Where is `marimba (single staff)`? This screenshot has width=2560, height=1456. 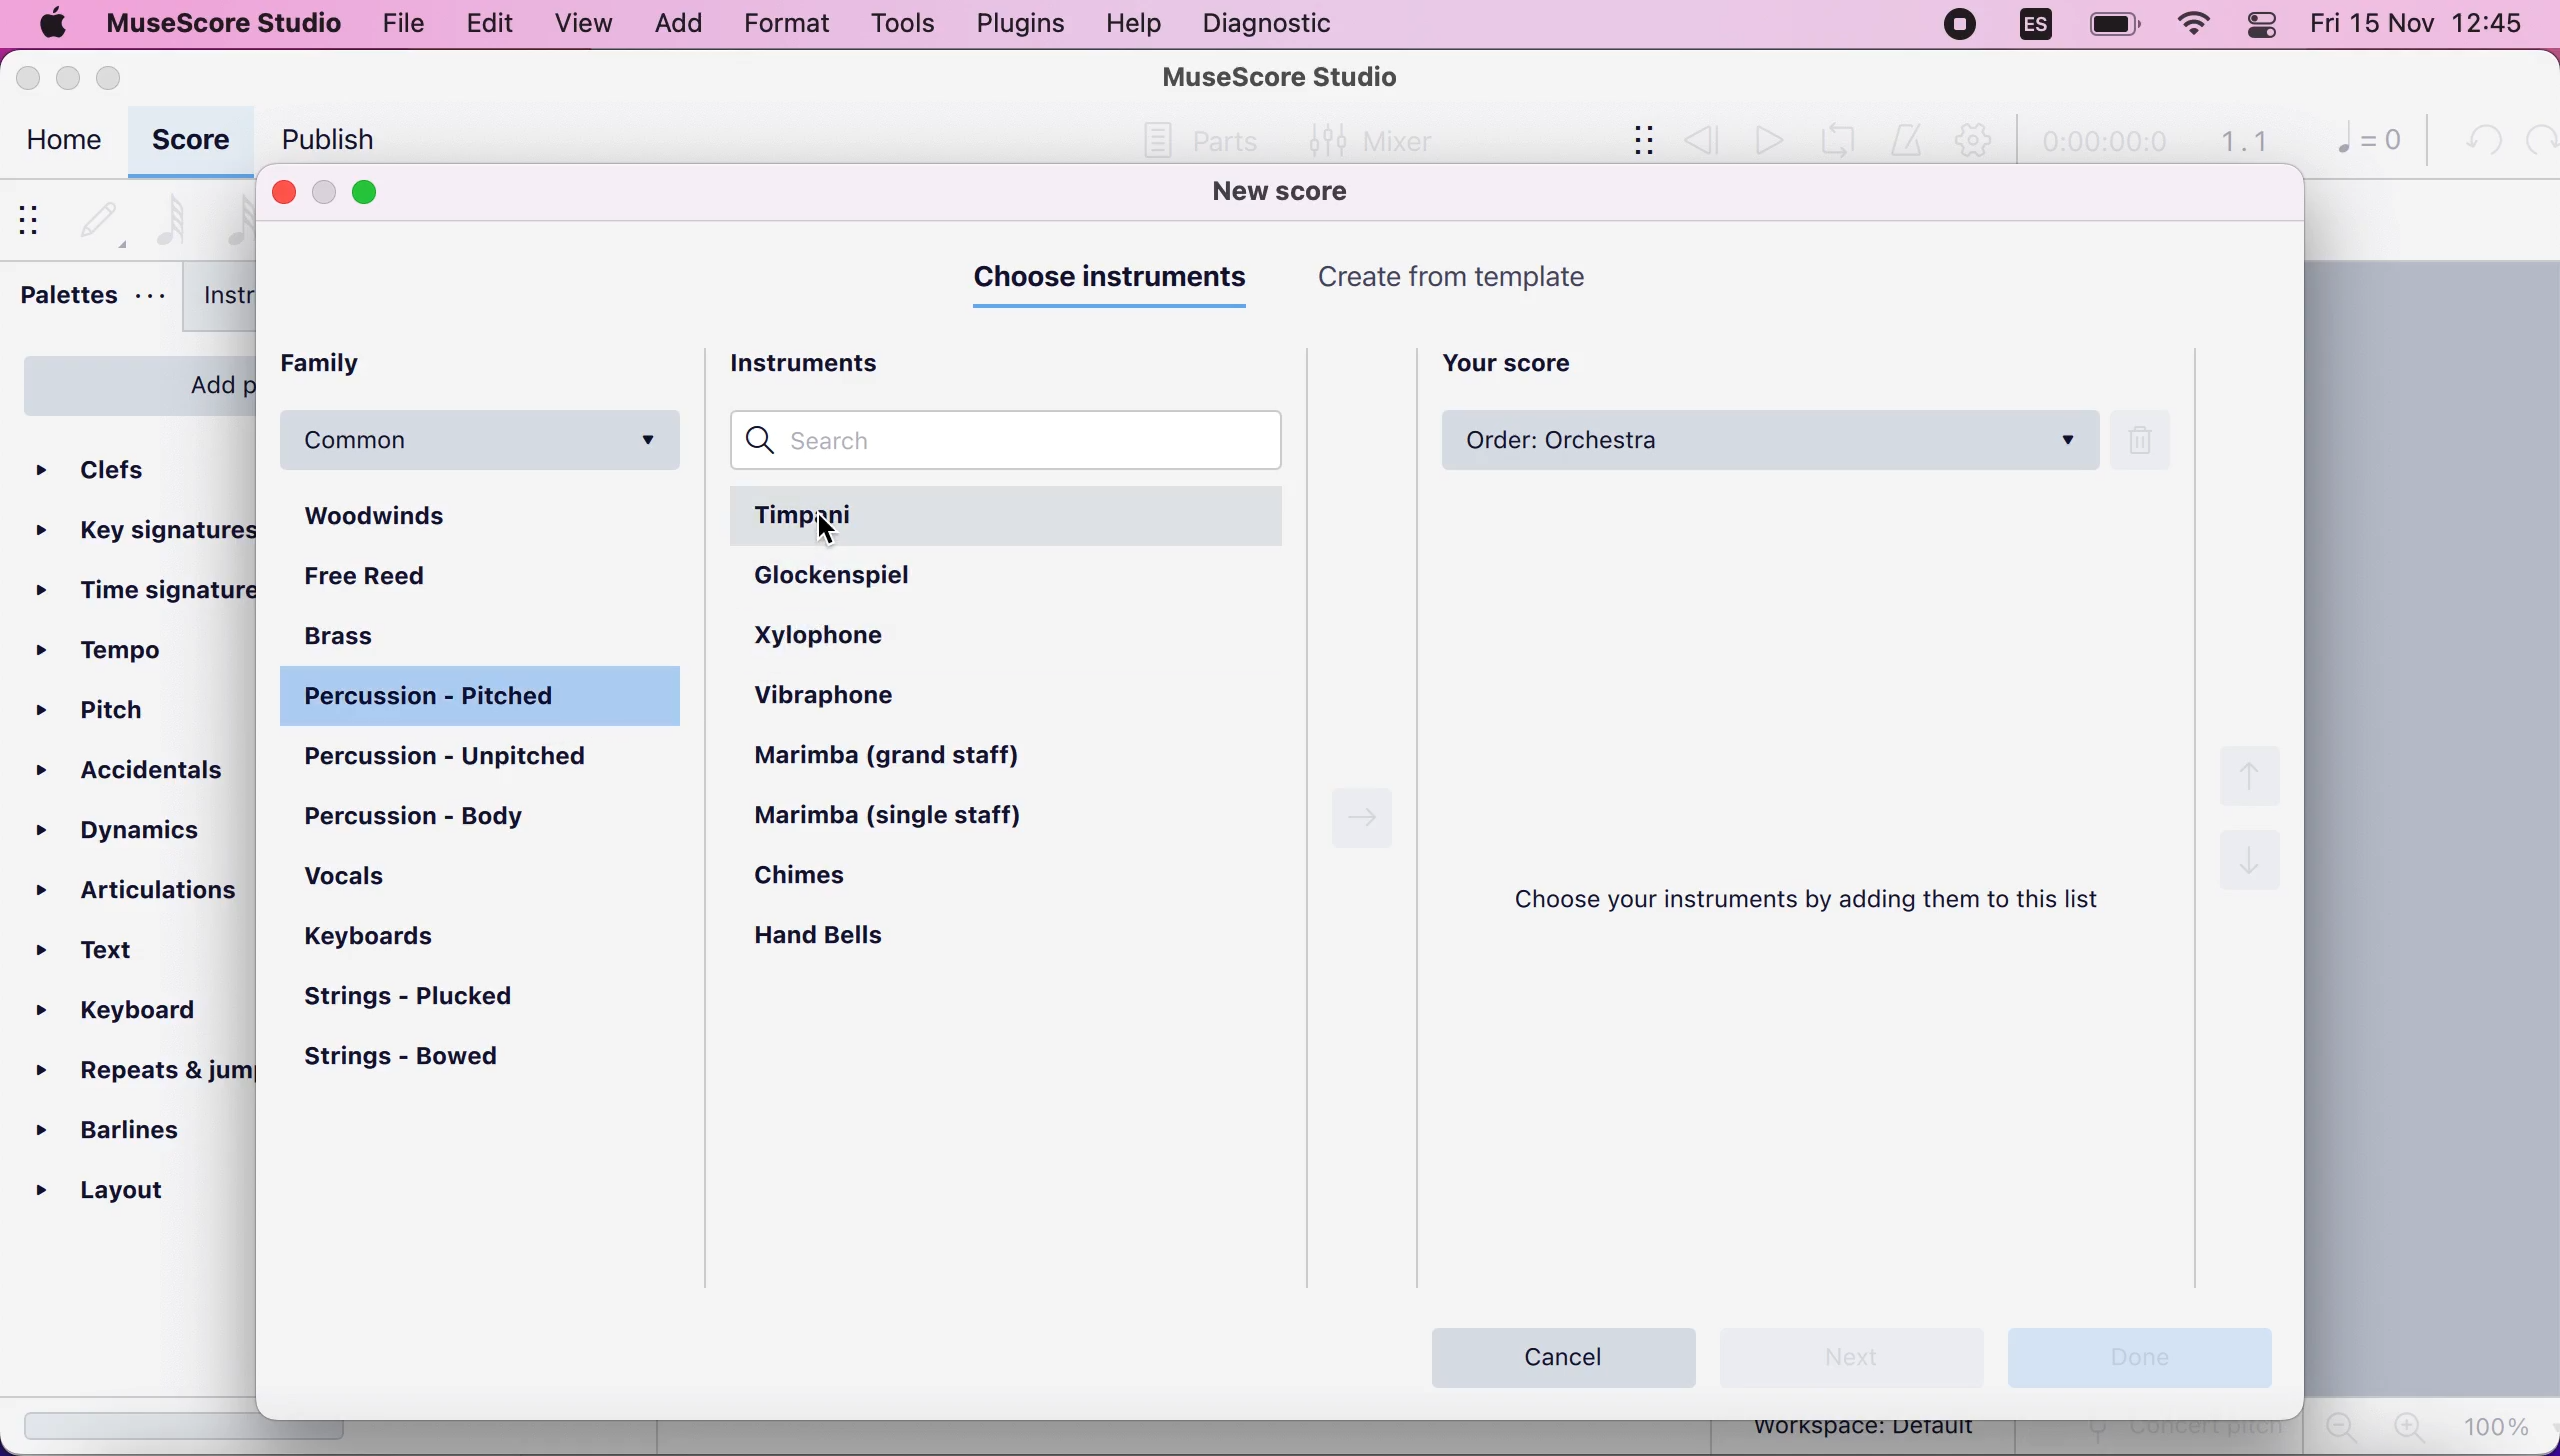 marimba (single staff) is located at coordinates (912, 818).